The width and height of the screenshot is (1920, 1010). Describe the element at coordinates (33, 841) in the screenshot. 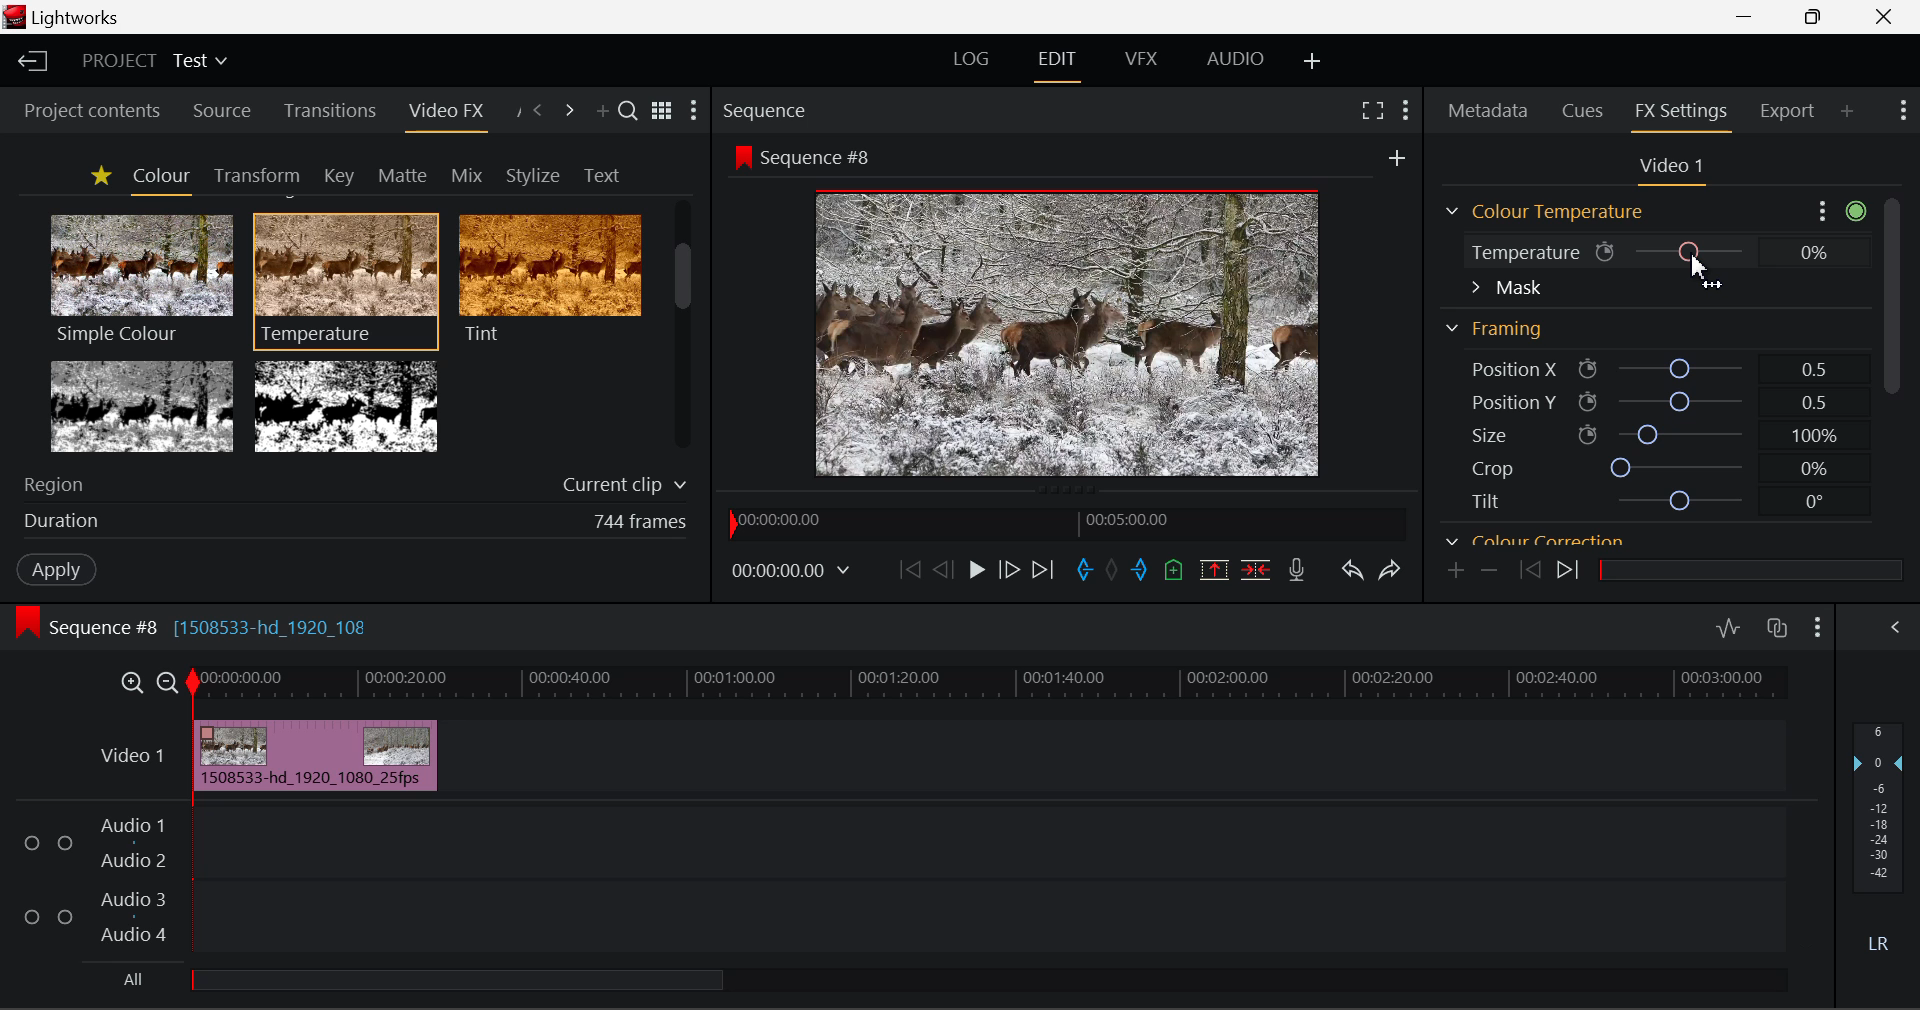

I see `Checkbox` at that location.